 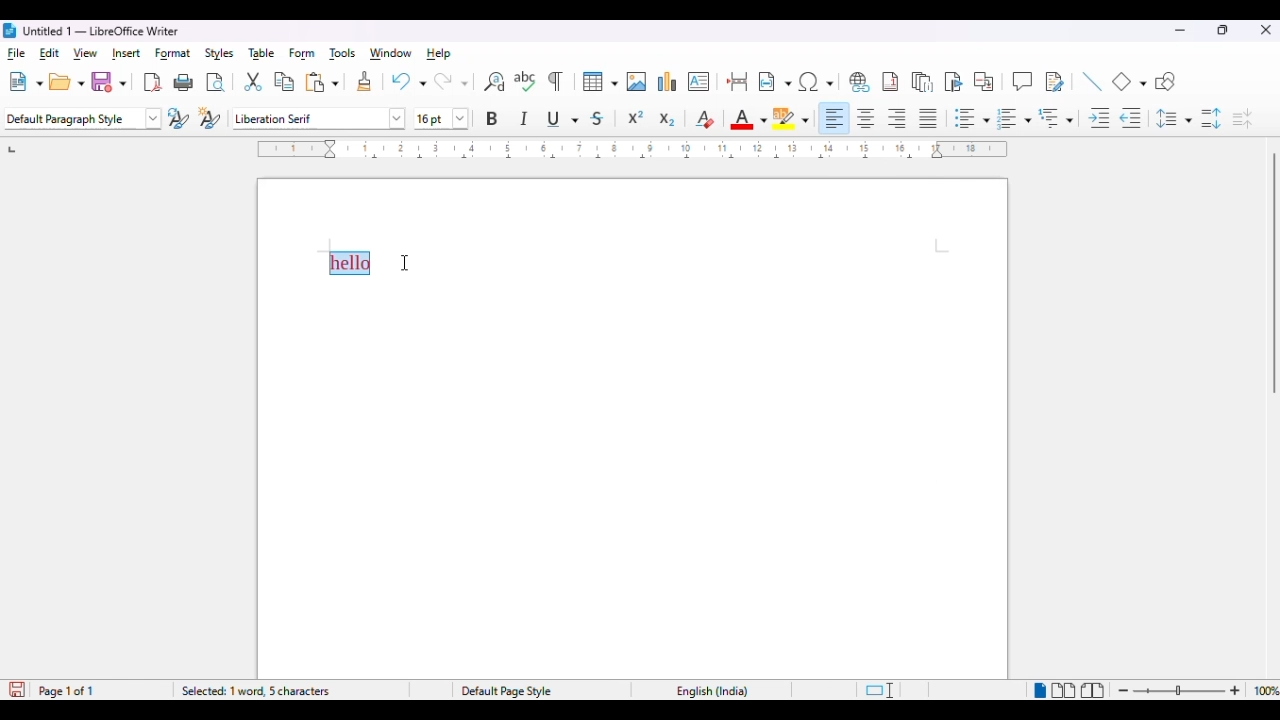 I want to click on font style, so click(x=319, y=118).